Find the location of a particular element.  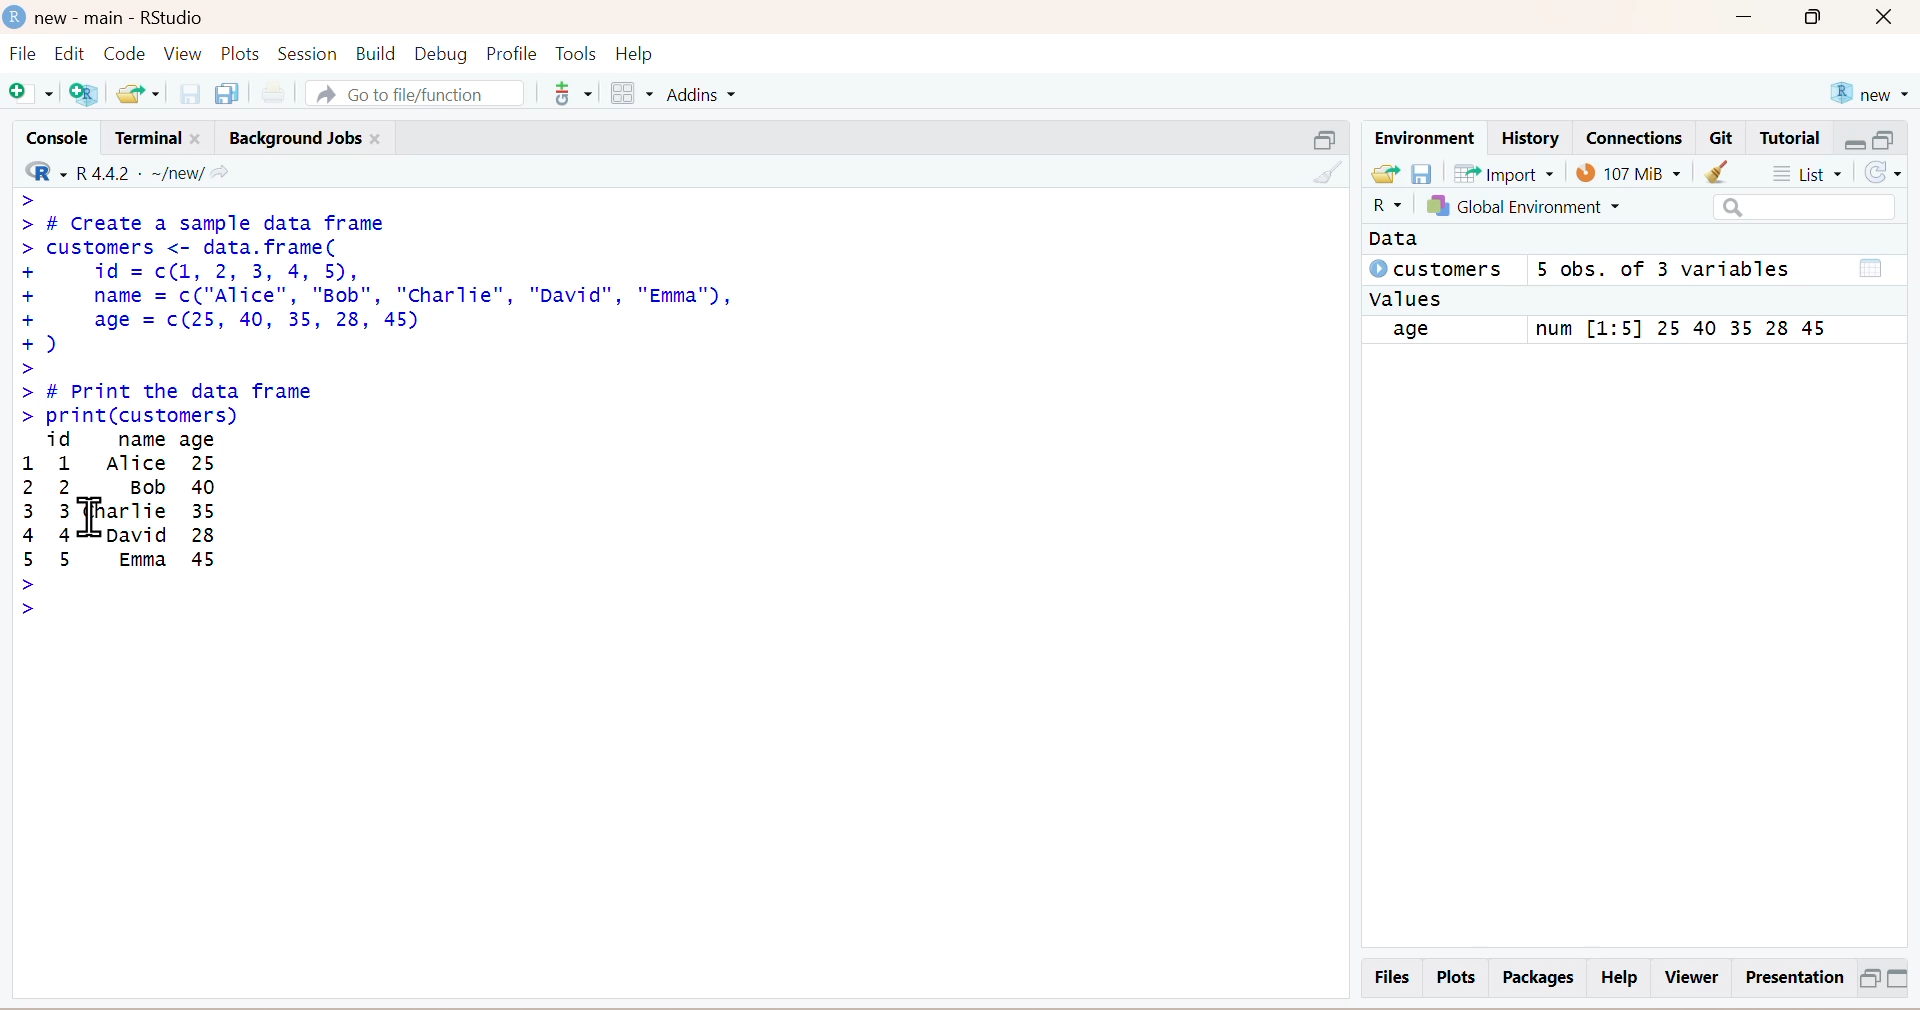

Profile is located at coordinates (509, 53).